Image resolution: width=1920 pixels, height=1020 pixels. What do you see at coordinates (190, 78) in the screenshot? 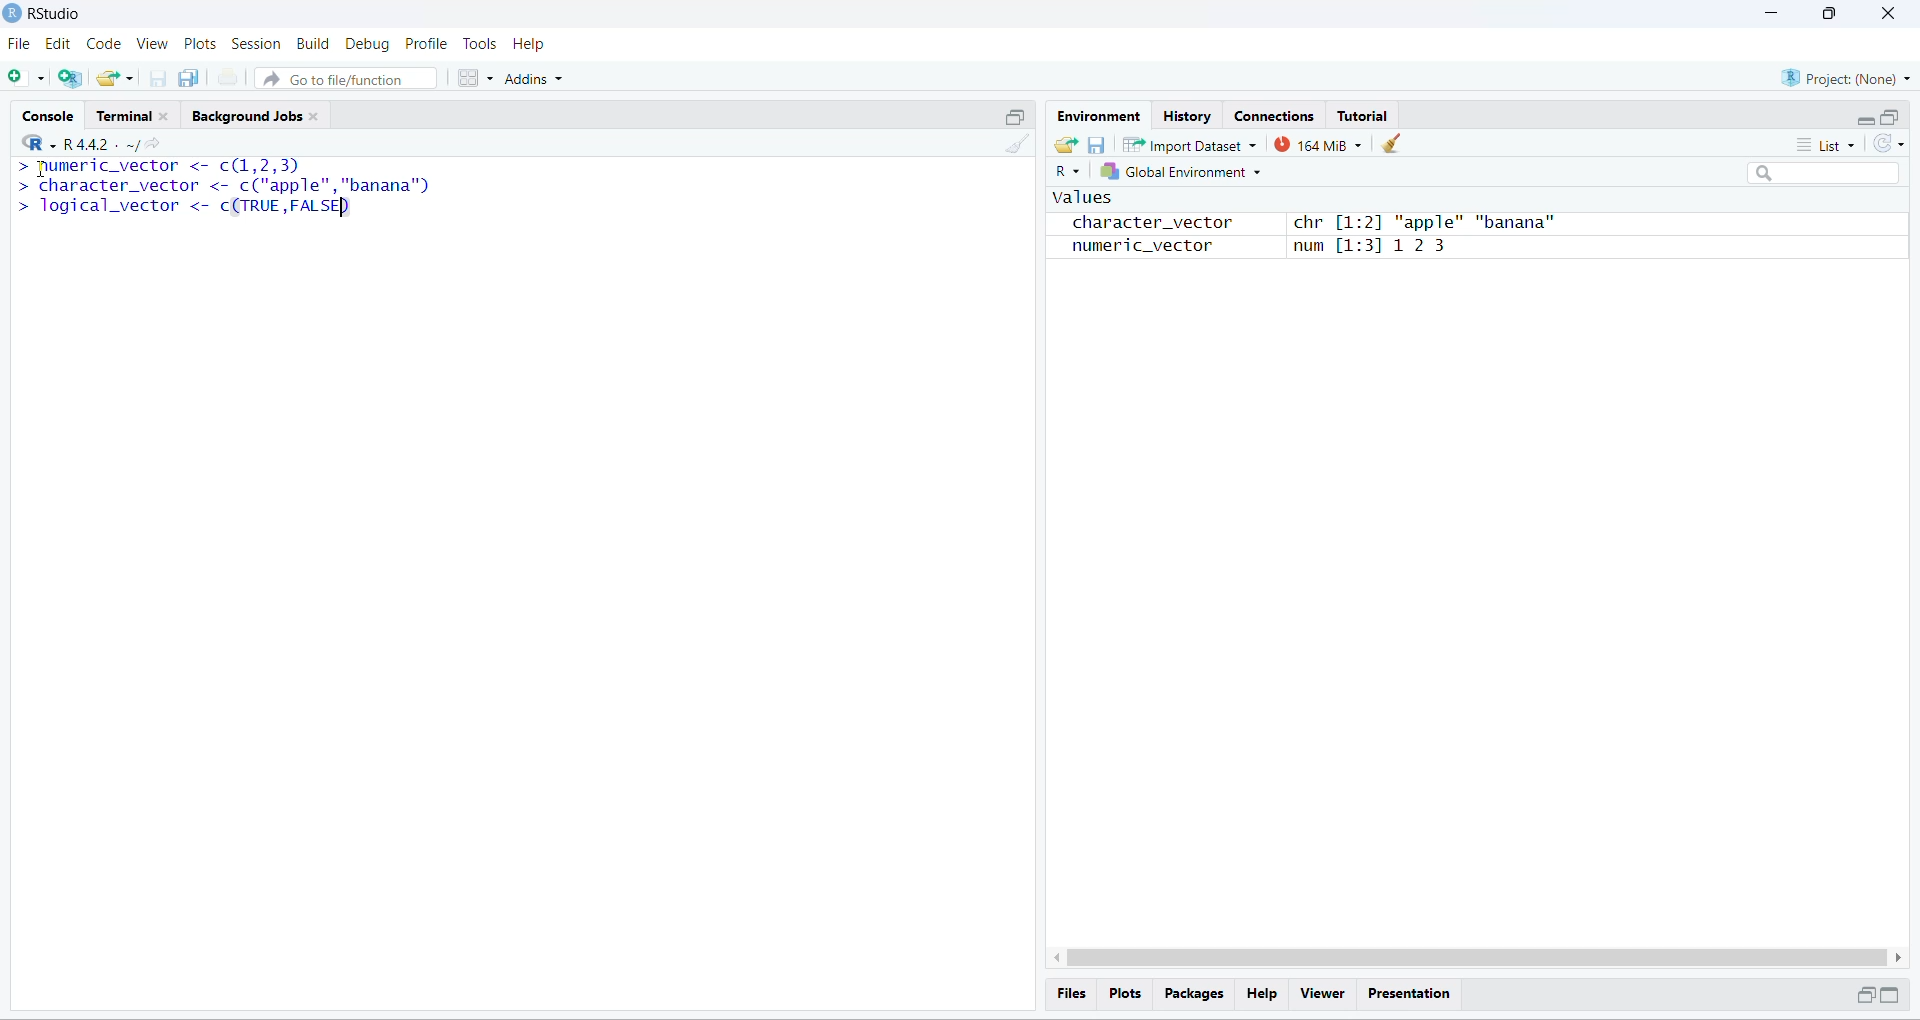
I see `save all open document` at bounding box center [190, 78].